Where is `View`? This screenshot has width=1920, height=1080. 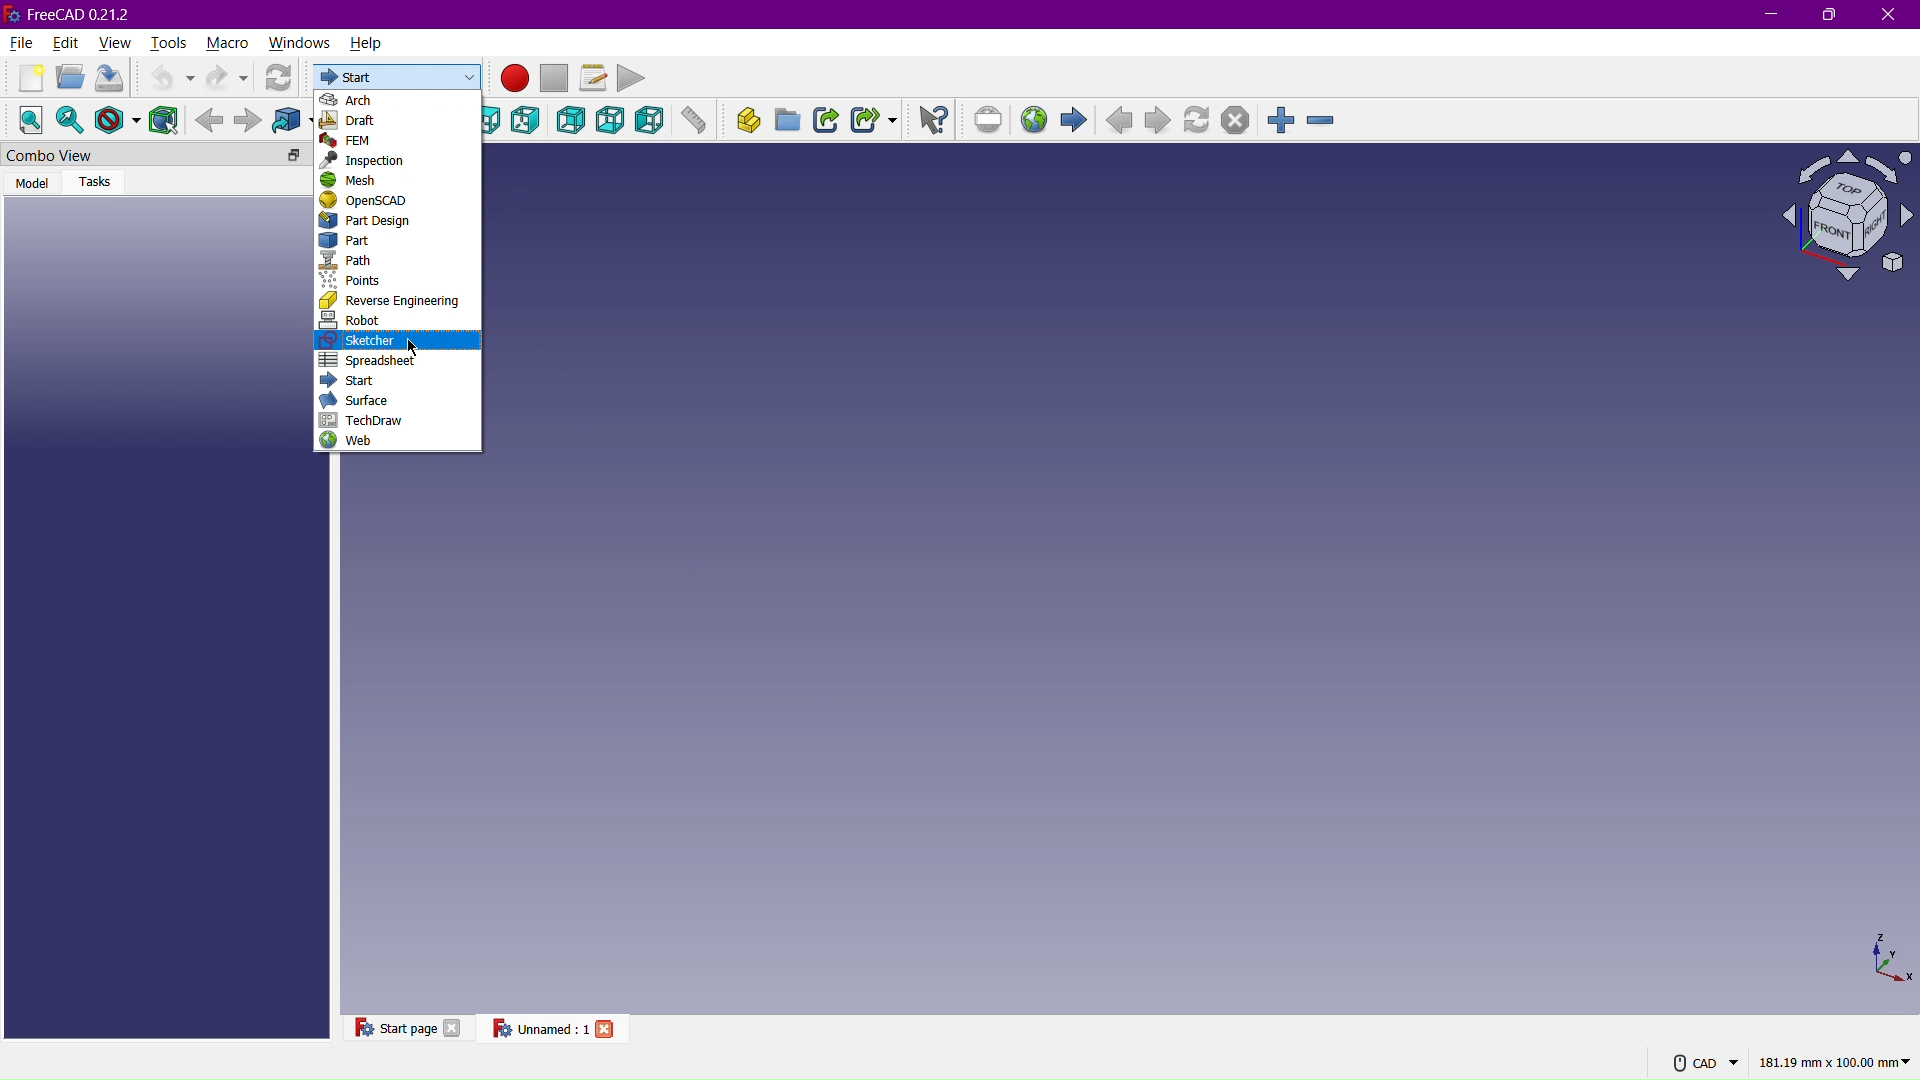
View is located at coordinates (118, 40).